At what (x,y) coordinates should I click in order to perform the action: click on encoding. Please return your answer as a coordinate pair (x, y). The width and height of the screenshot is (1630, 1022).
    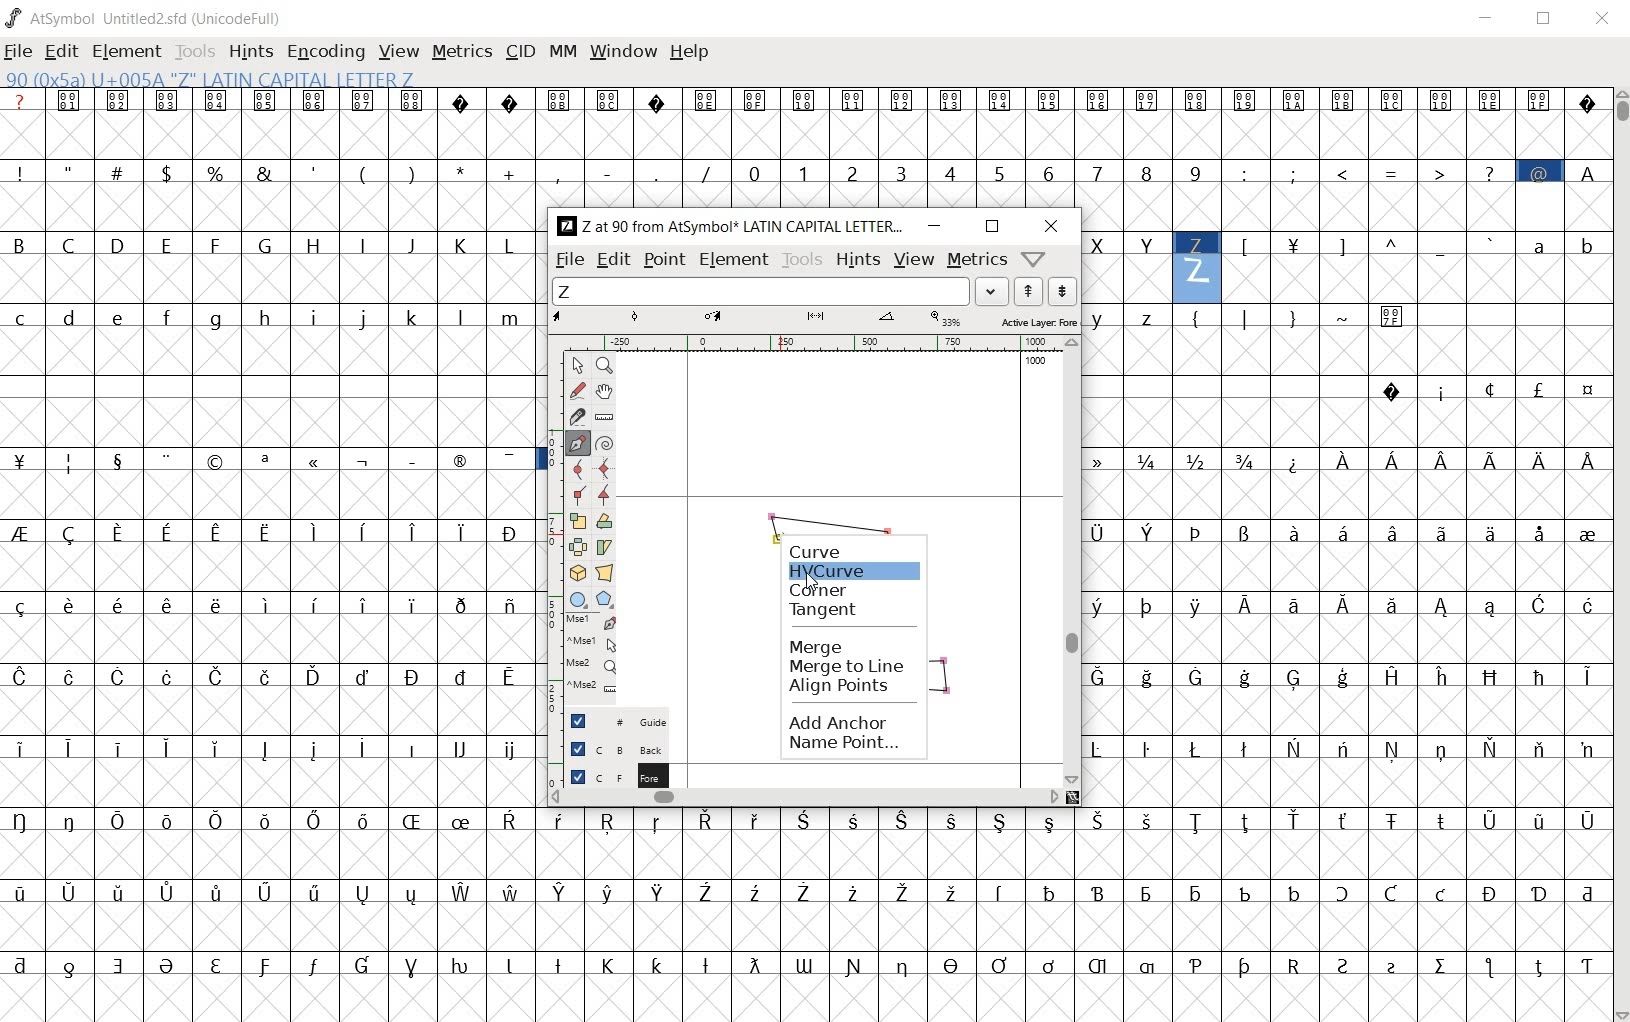
    Looking at the image, I should click on (324, 52).